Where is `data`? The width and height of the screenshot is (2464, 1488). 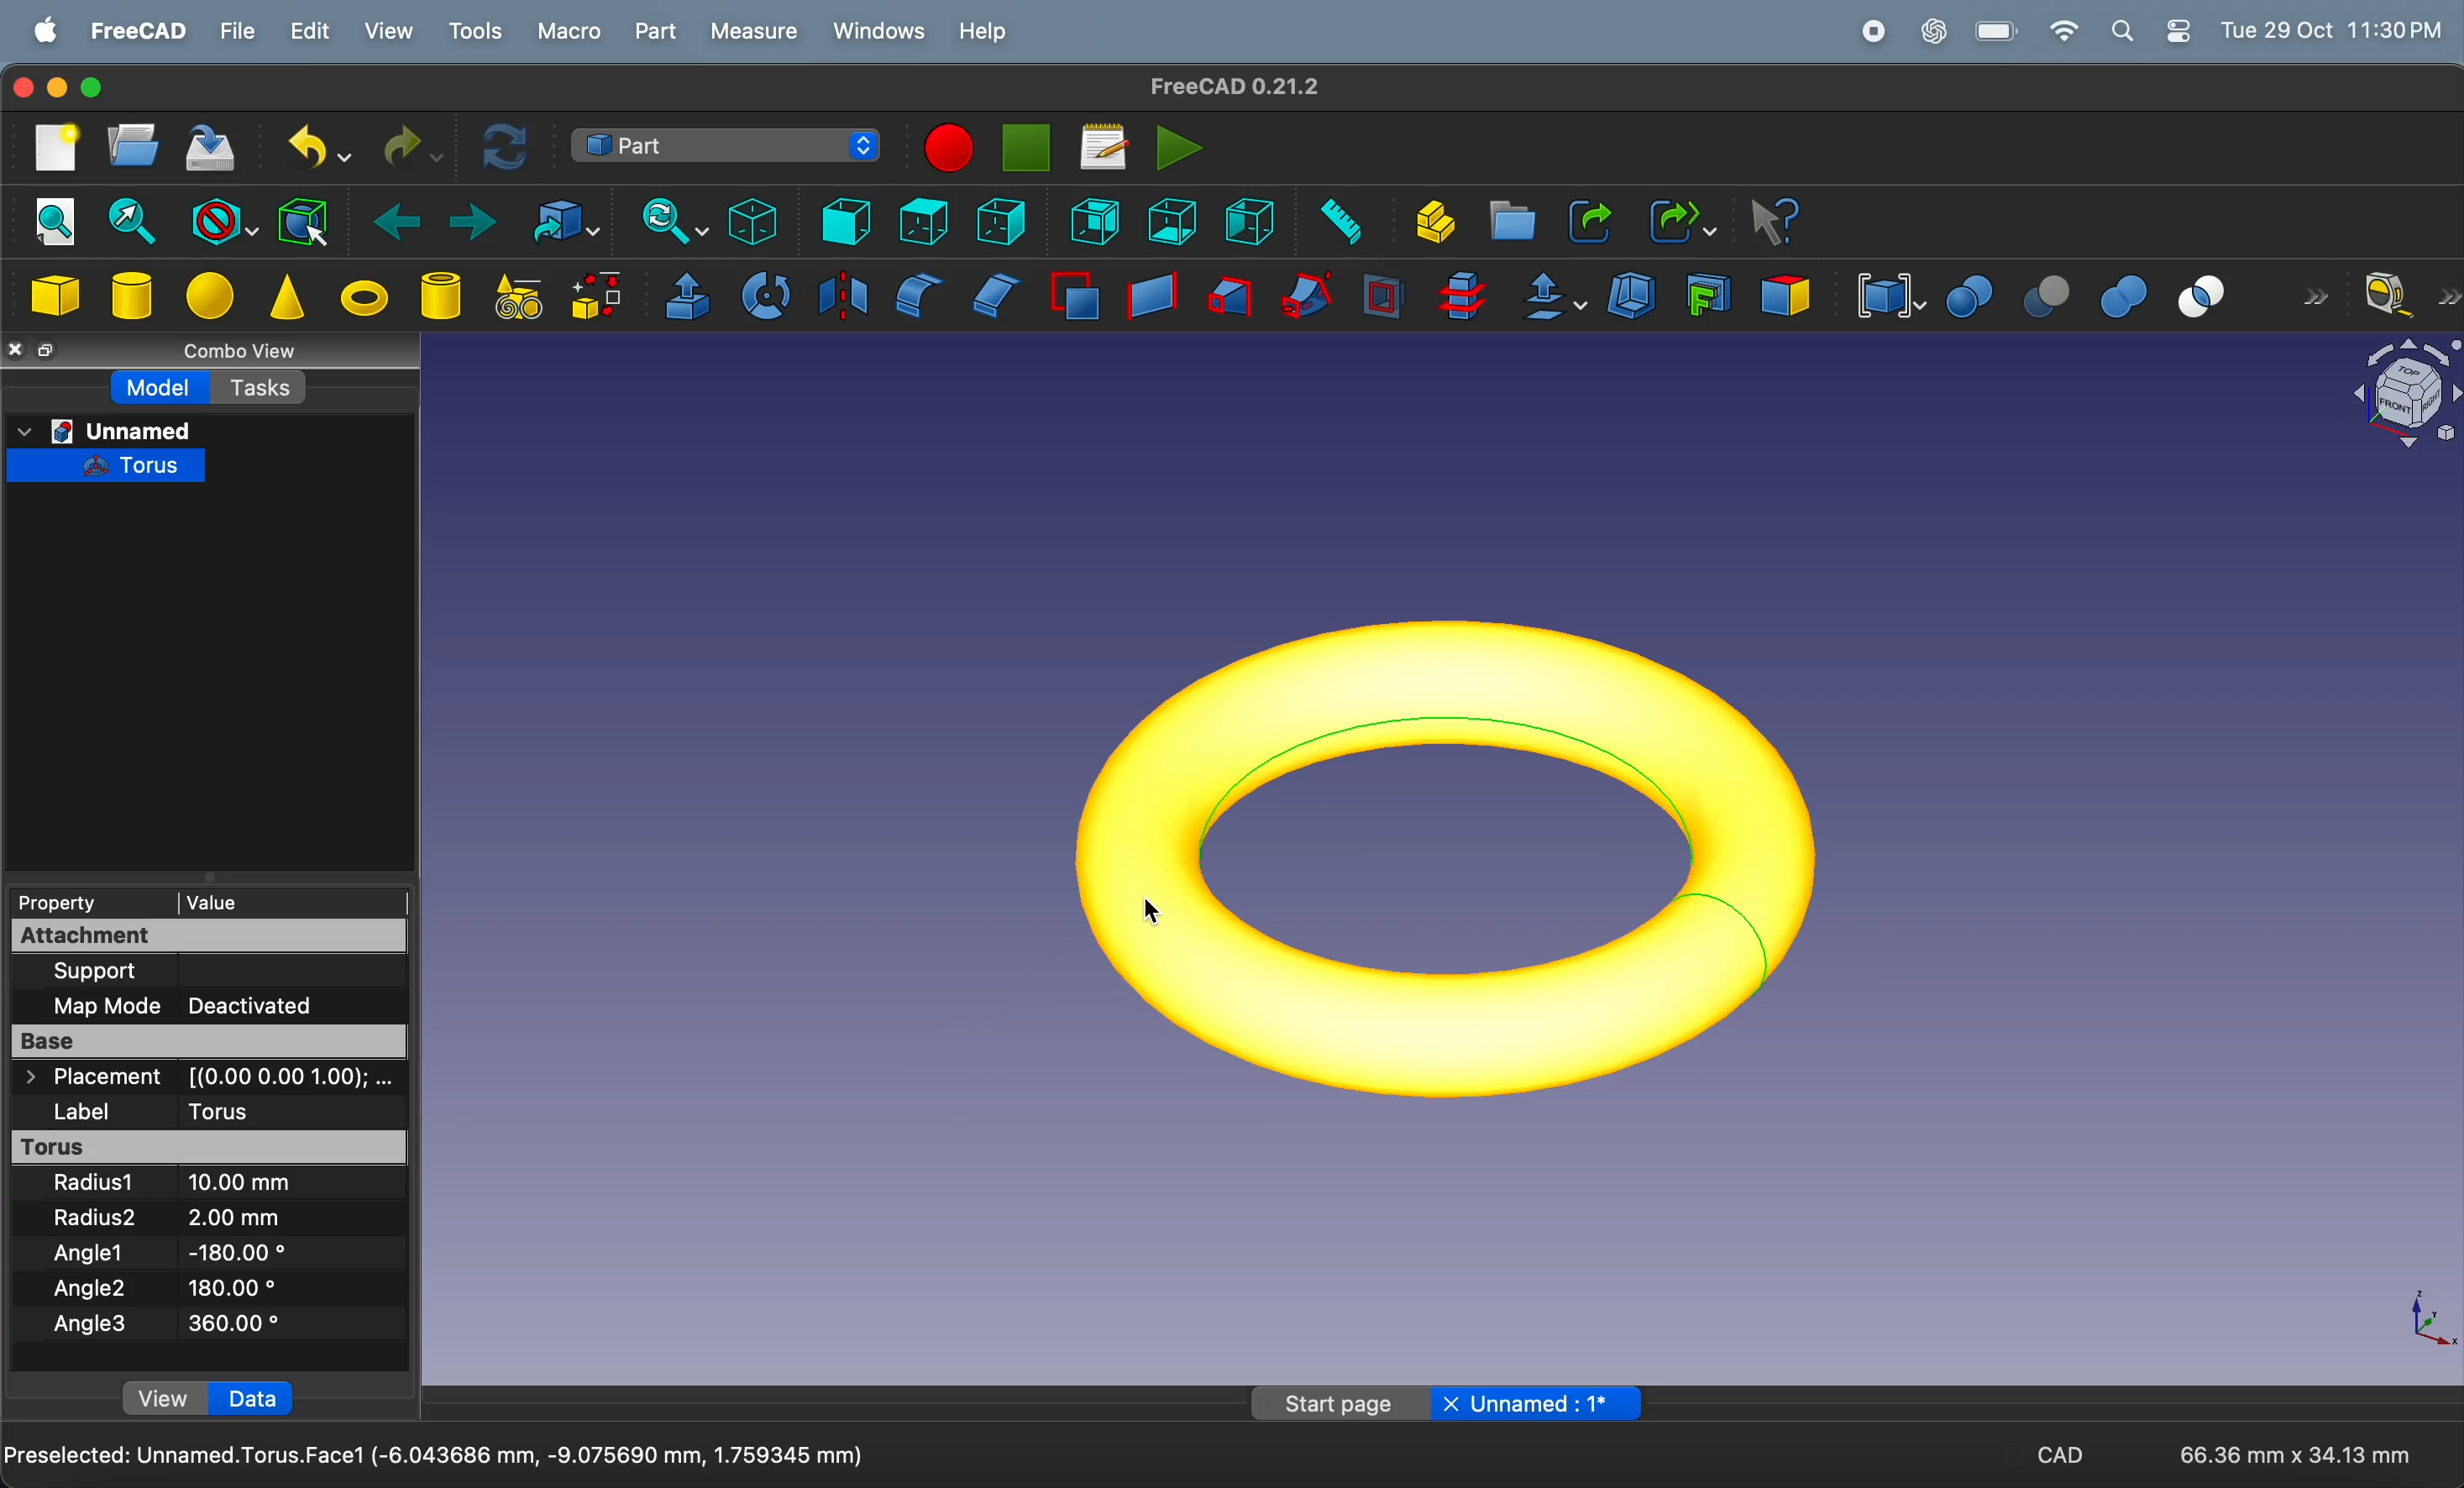 data is located at coordinates (253, 1397).